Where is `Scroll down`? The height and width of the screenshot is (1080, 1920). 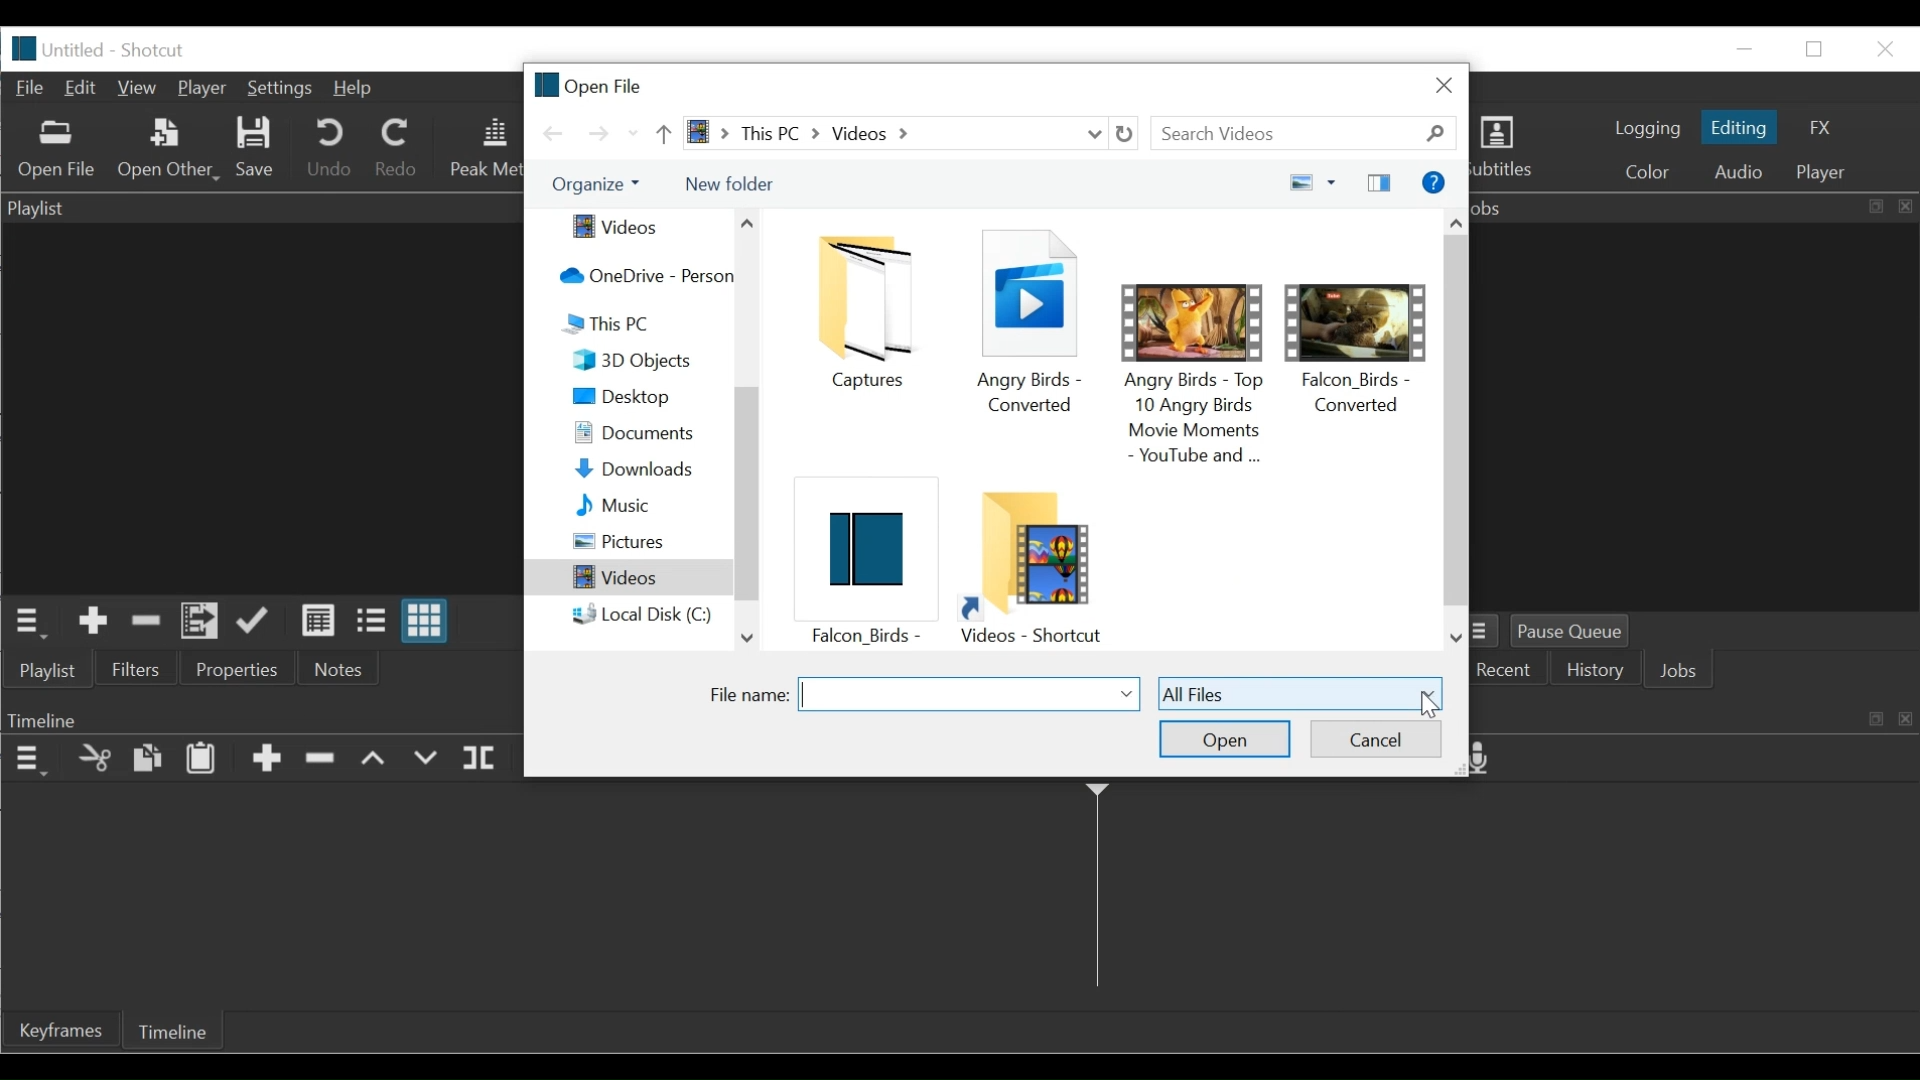 Scroll down is located at coordinates (745, 637).